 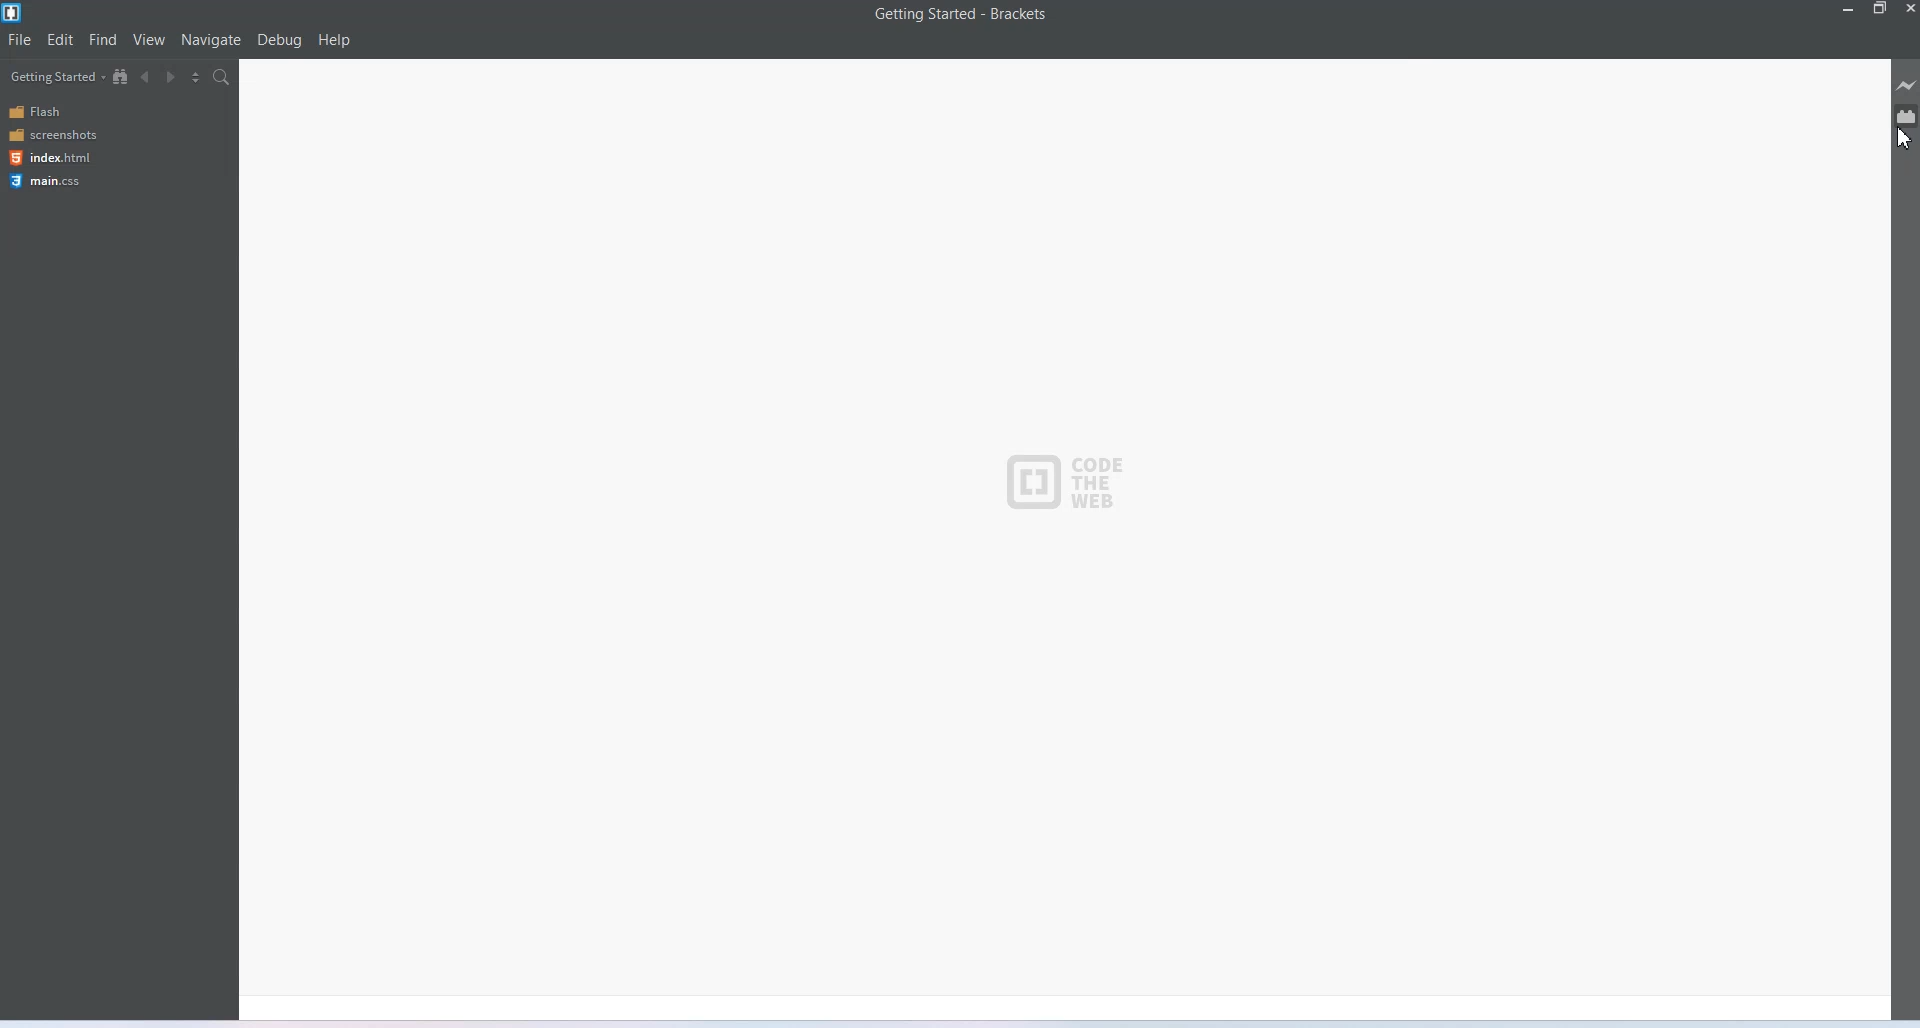 What do you see at coordinates (1903, 140) in the screenshot?
I see `Cursor` at bounding box center [1903, 140].